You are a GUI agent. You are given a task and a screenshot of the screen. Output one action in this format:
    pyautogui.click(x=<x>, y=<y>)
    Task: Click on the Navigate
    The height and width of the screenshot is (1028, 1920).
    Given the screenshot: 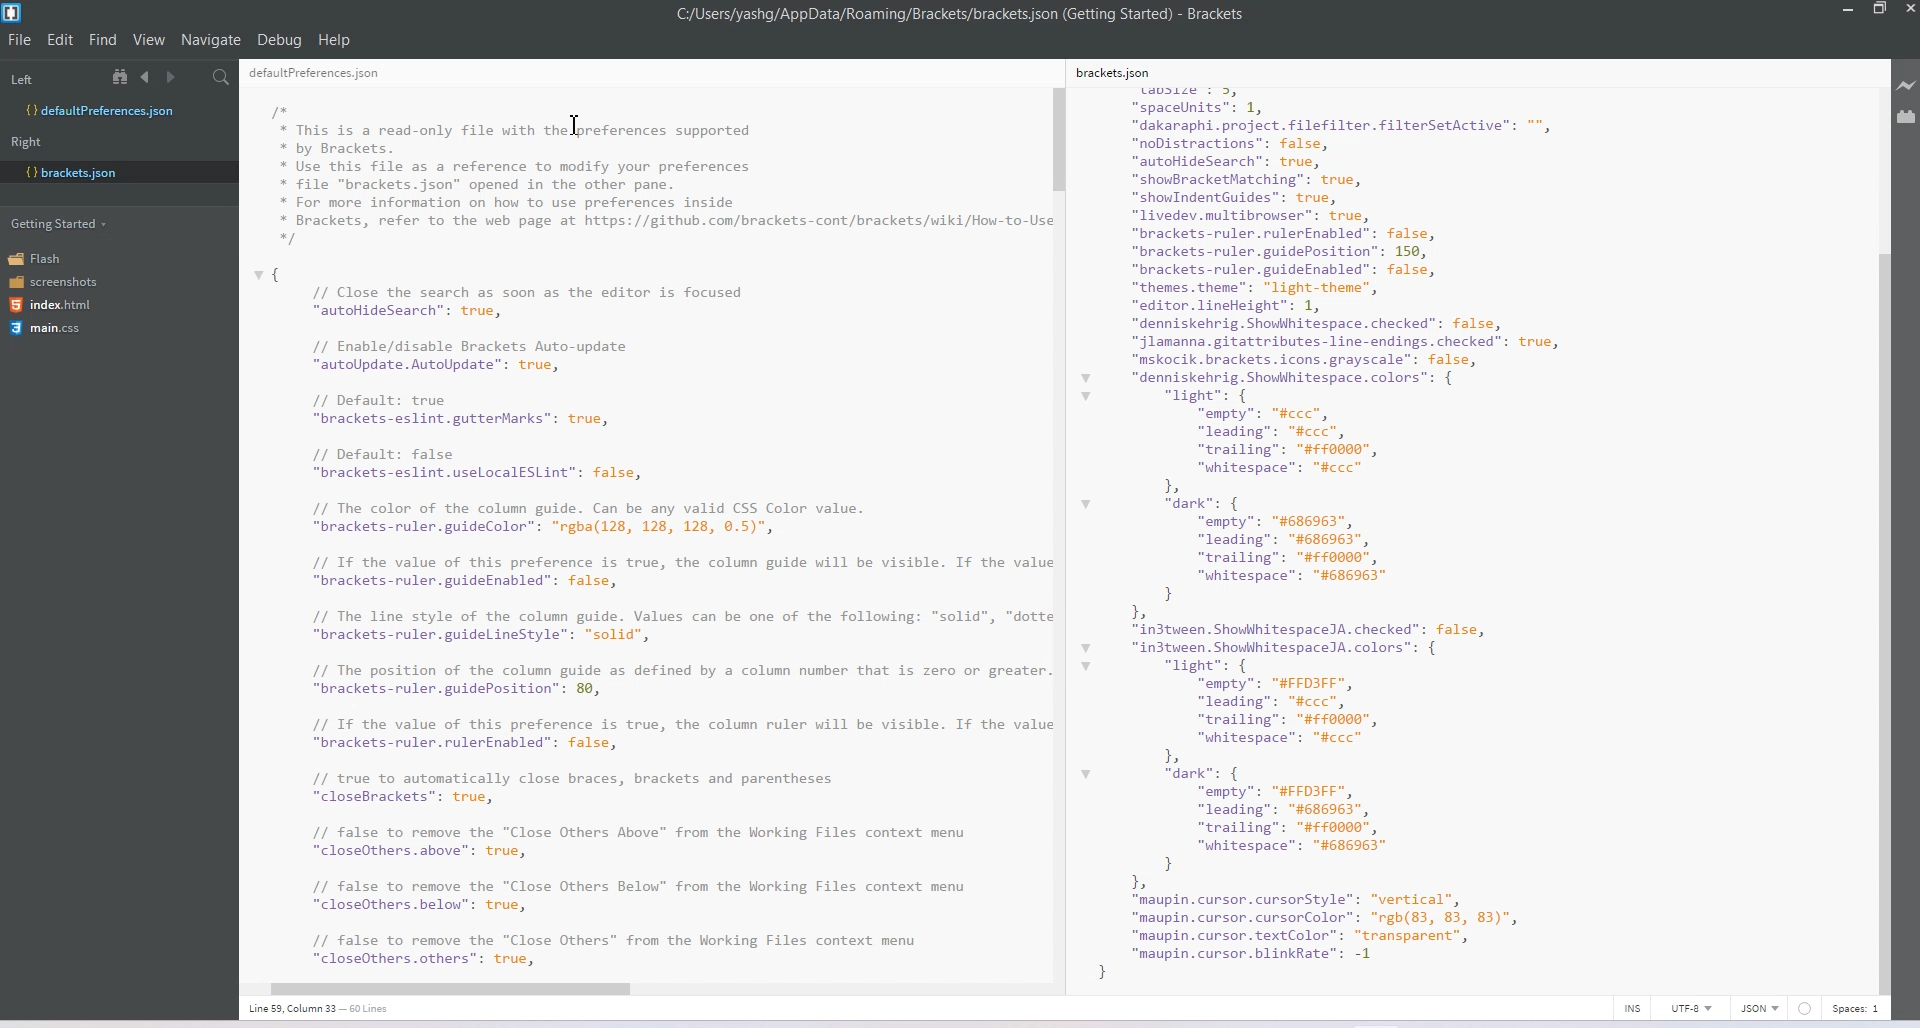 What is the action you would take?
    pyautogui.click(x=213, y=40)
    